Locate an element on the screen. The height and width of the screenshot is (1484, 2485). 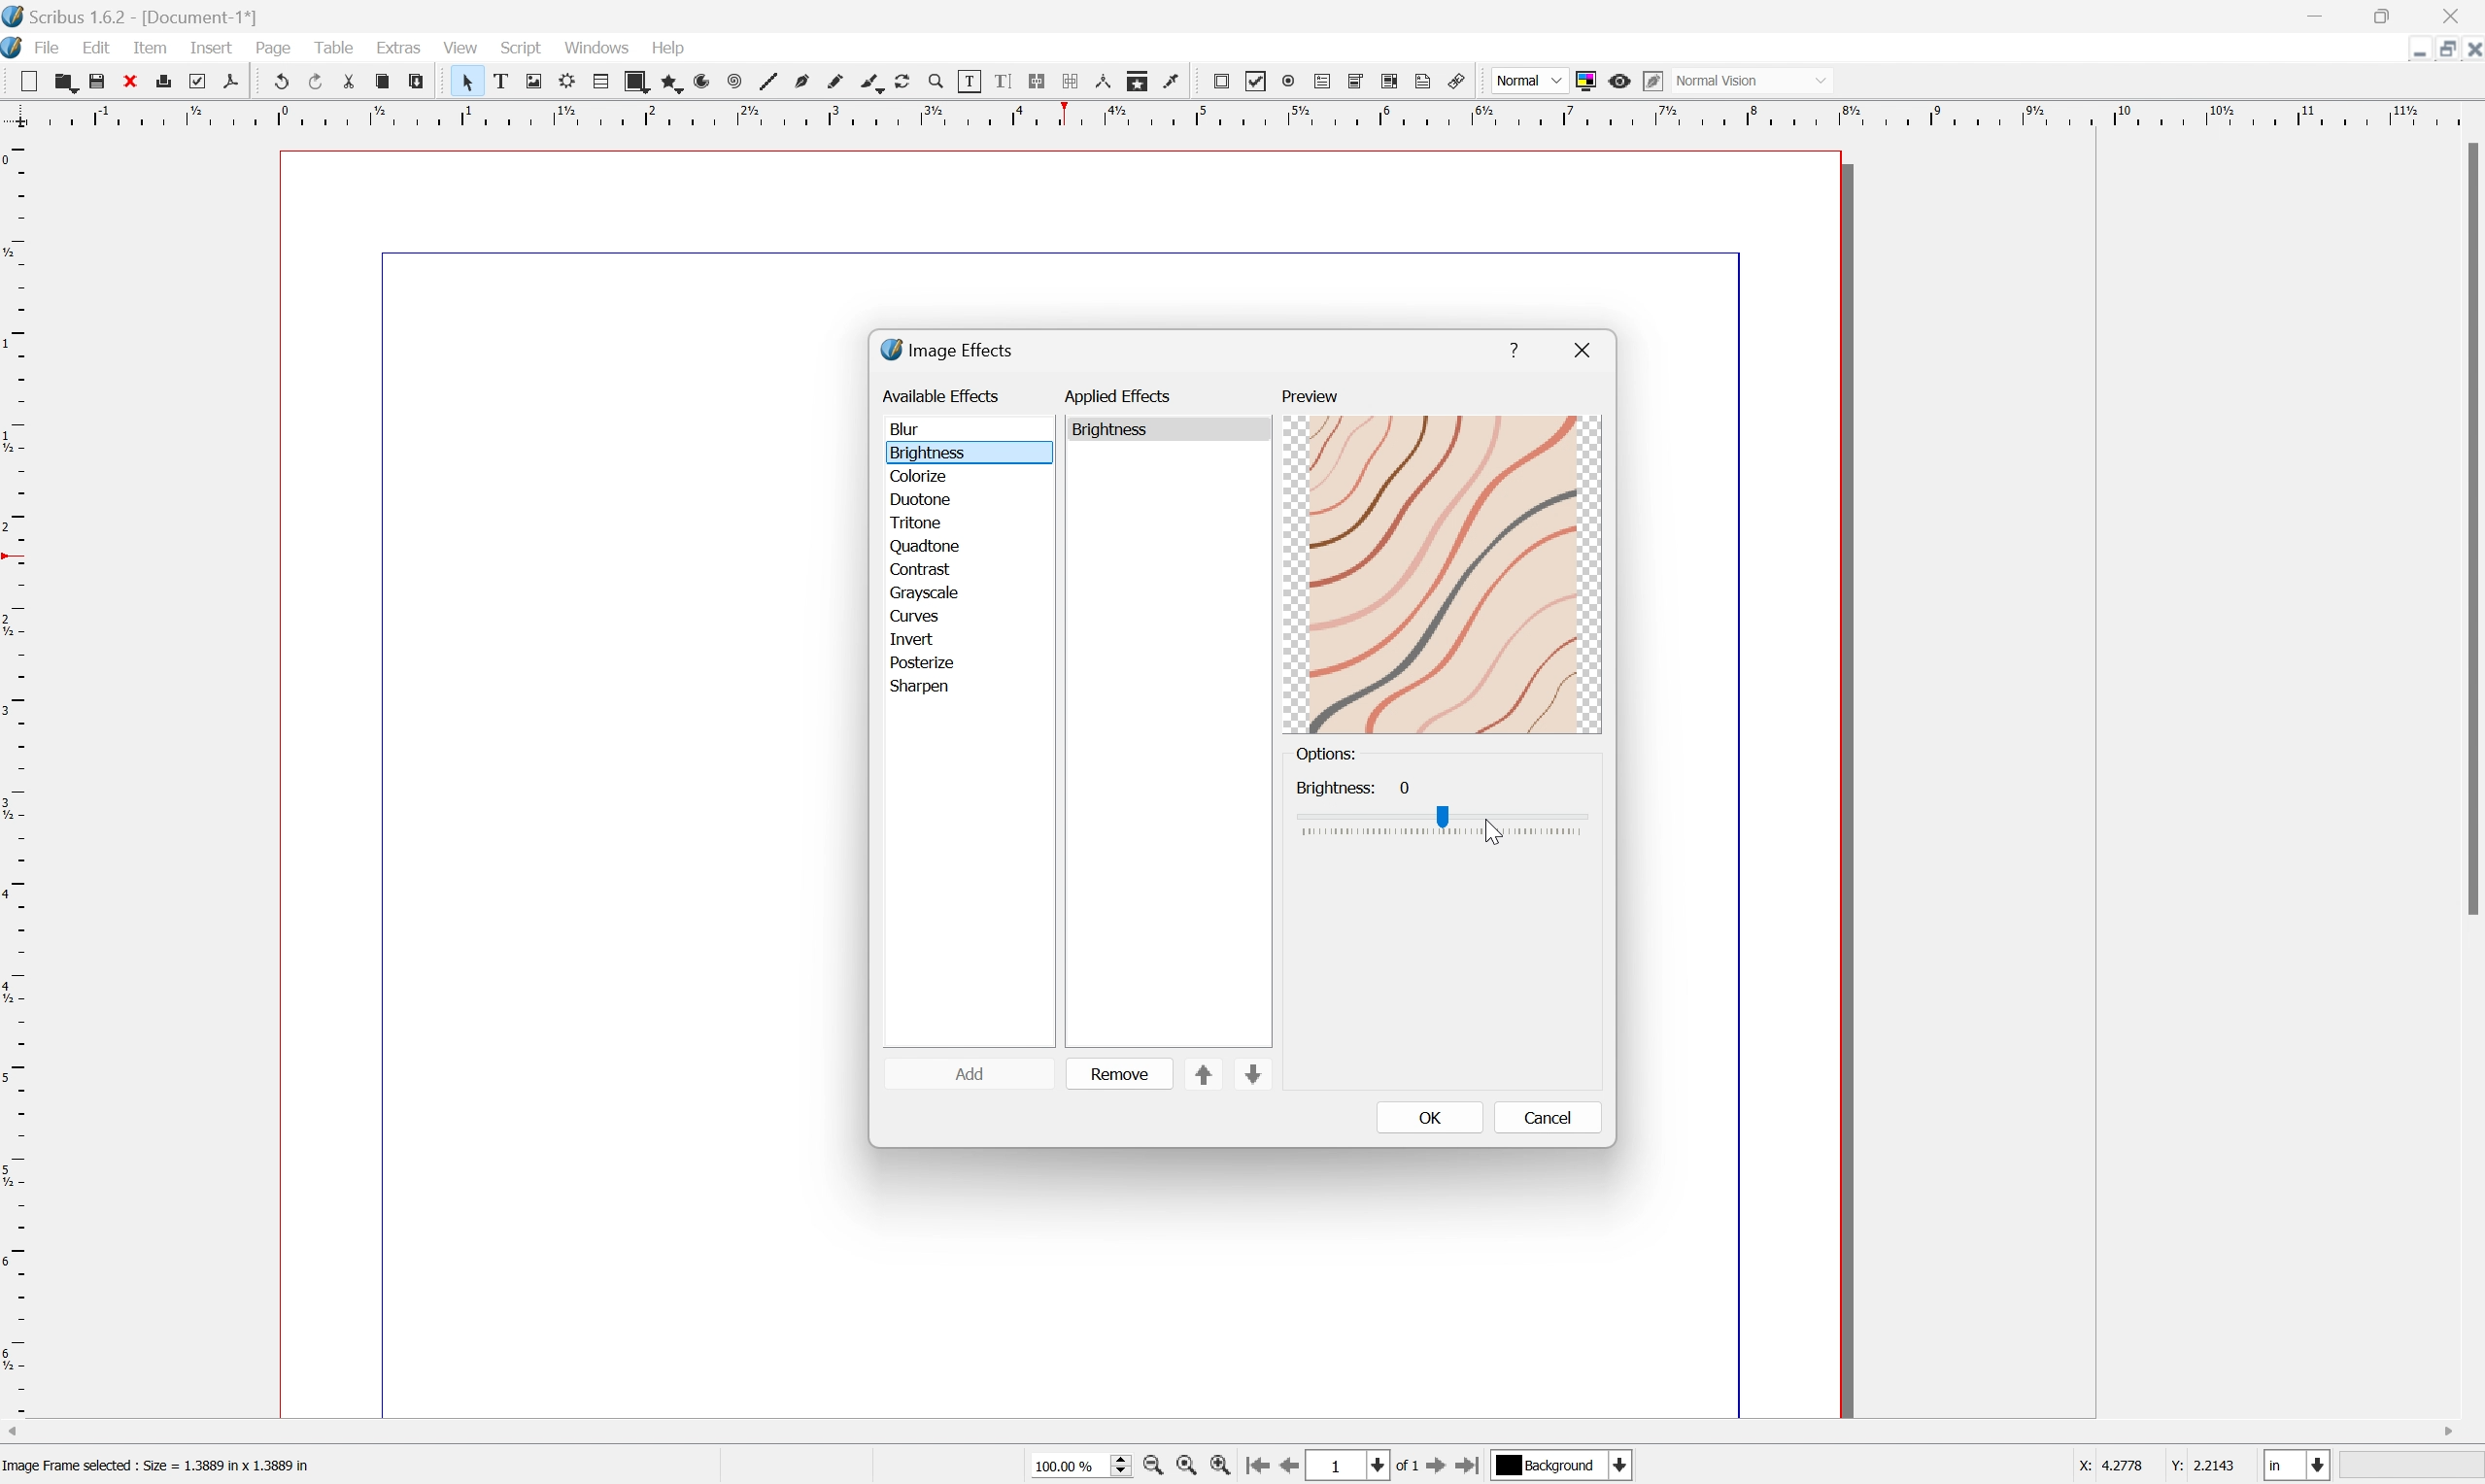
OK is located at coordinates (1429, 1116).